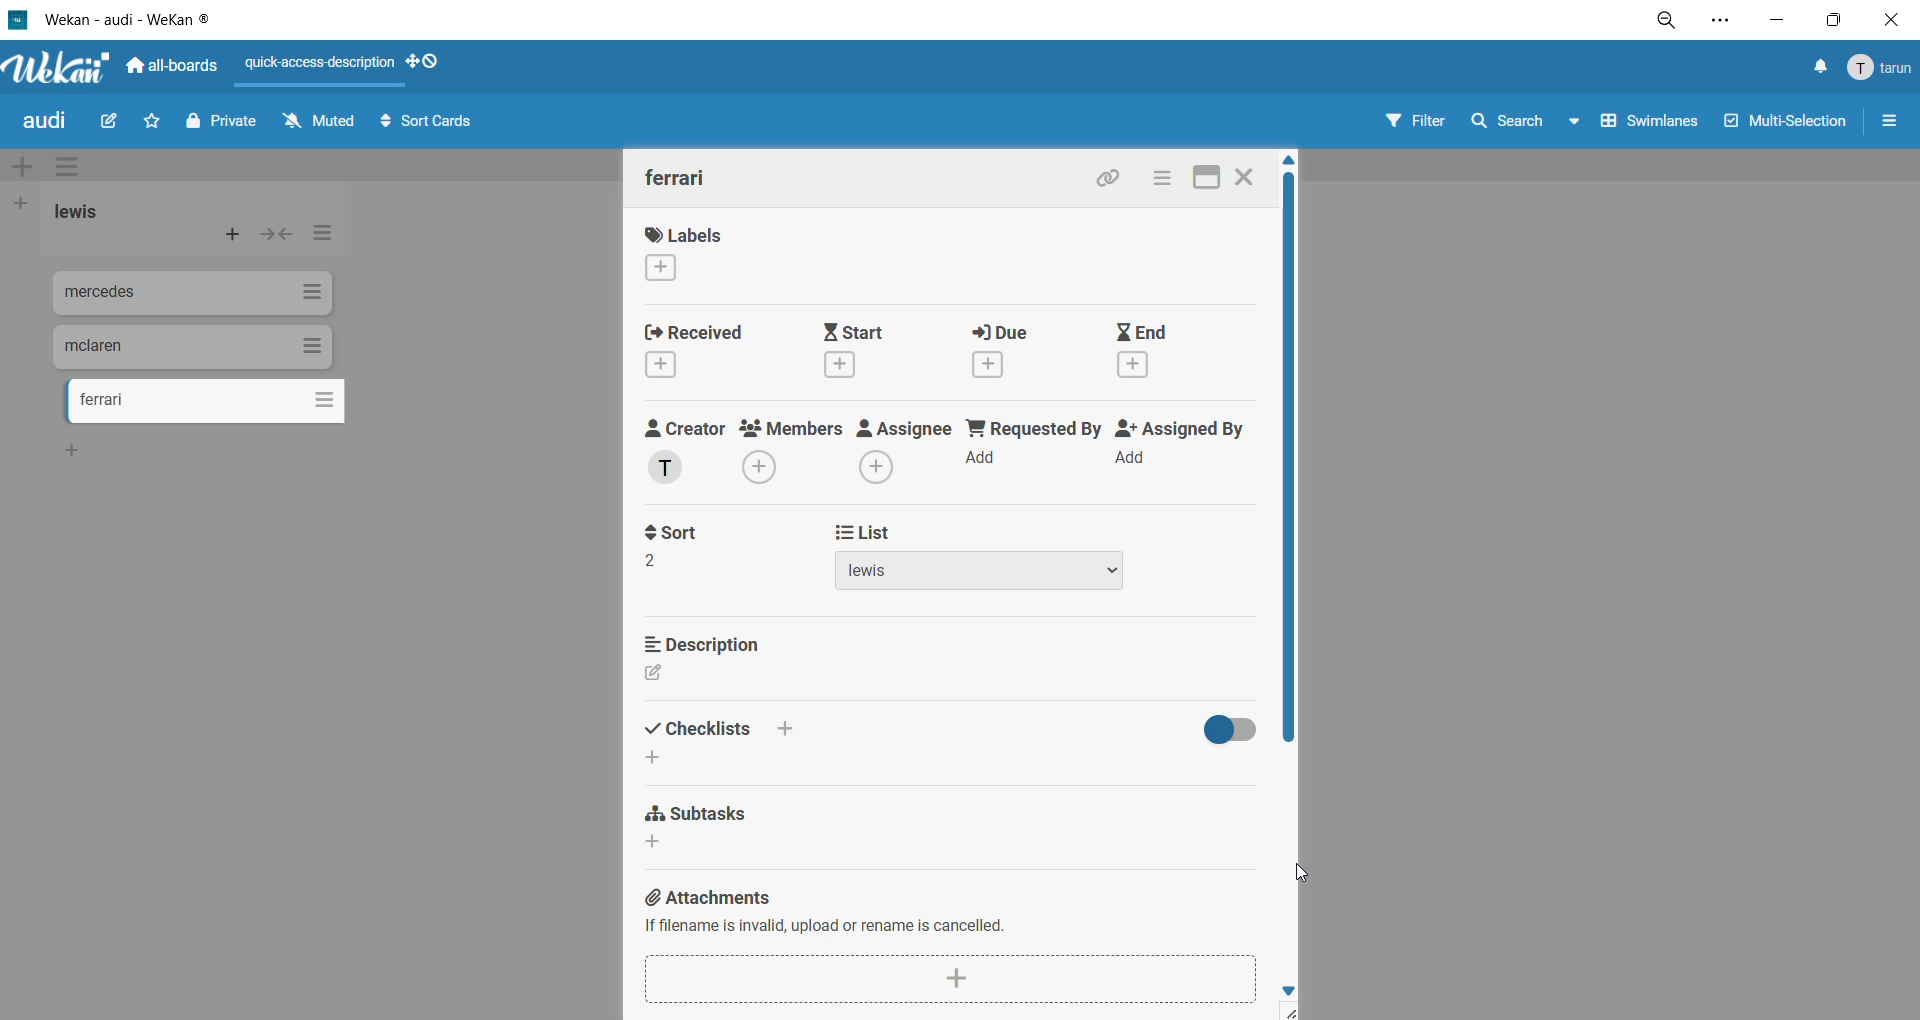 Image resolution: width=1920 pixels, height=1020 pixels. I want to click on add, so click(663, 842).